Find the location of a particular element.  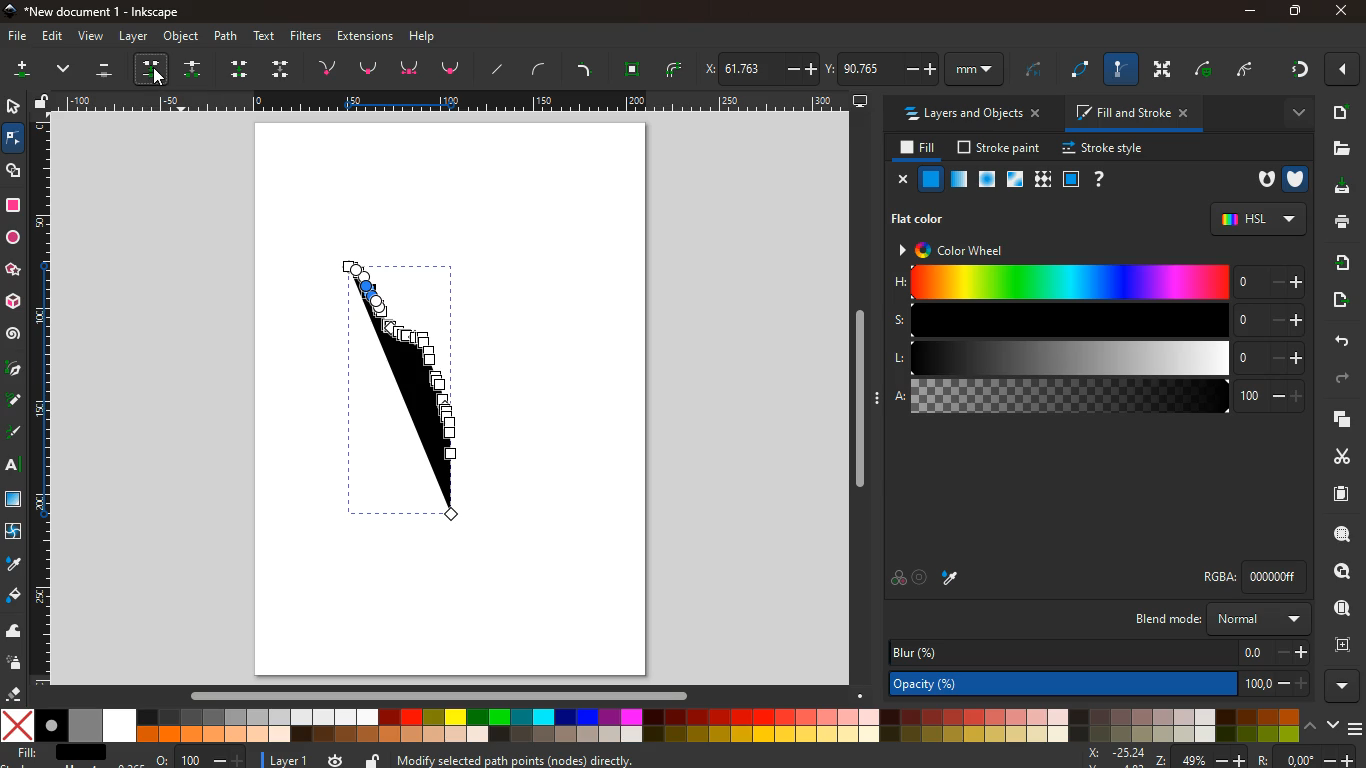

paralel is located at coordinates (108, 72).